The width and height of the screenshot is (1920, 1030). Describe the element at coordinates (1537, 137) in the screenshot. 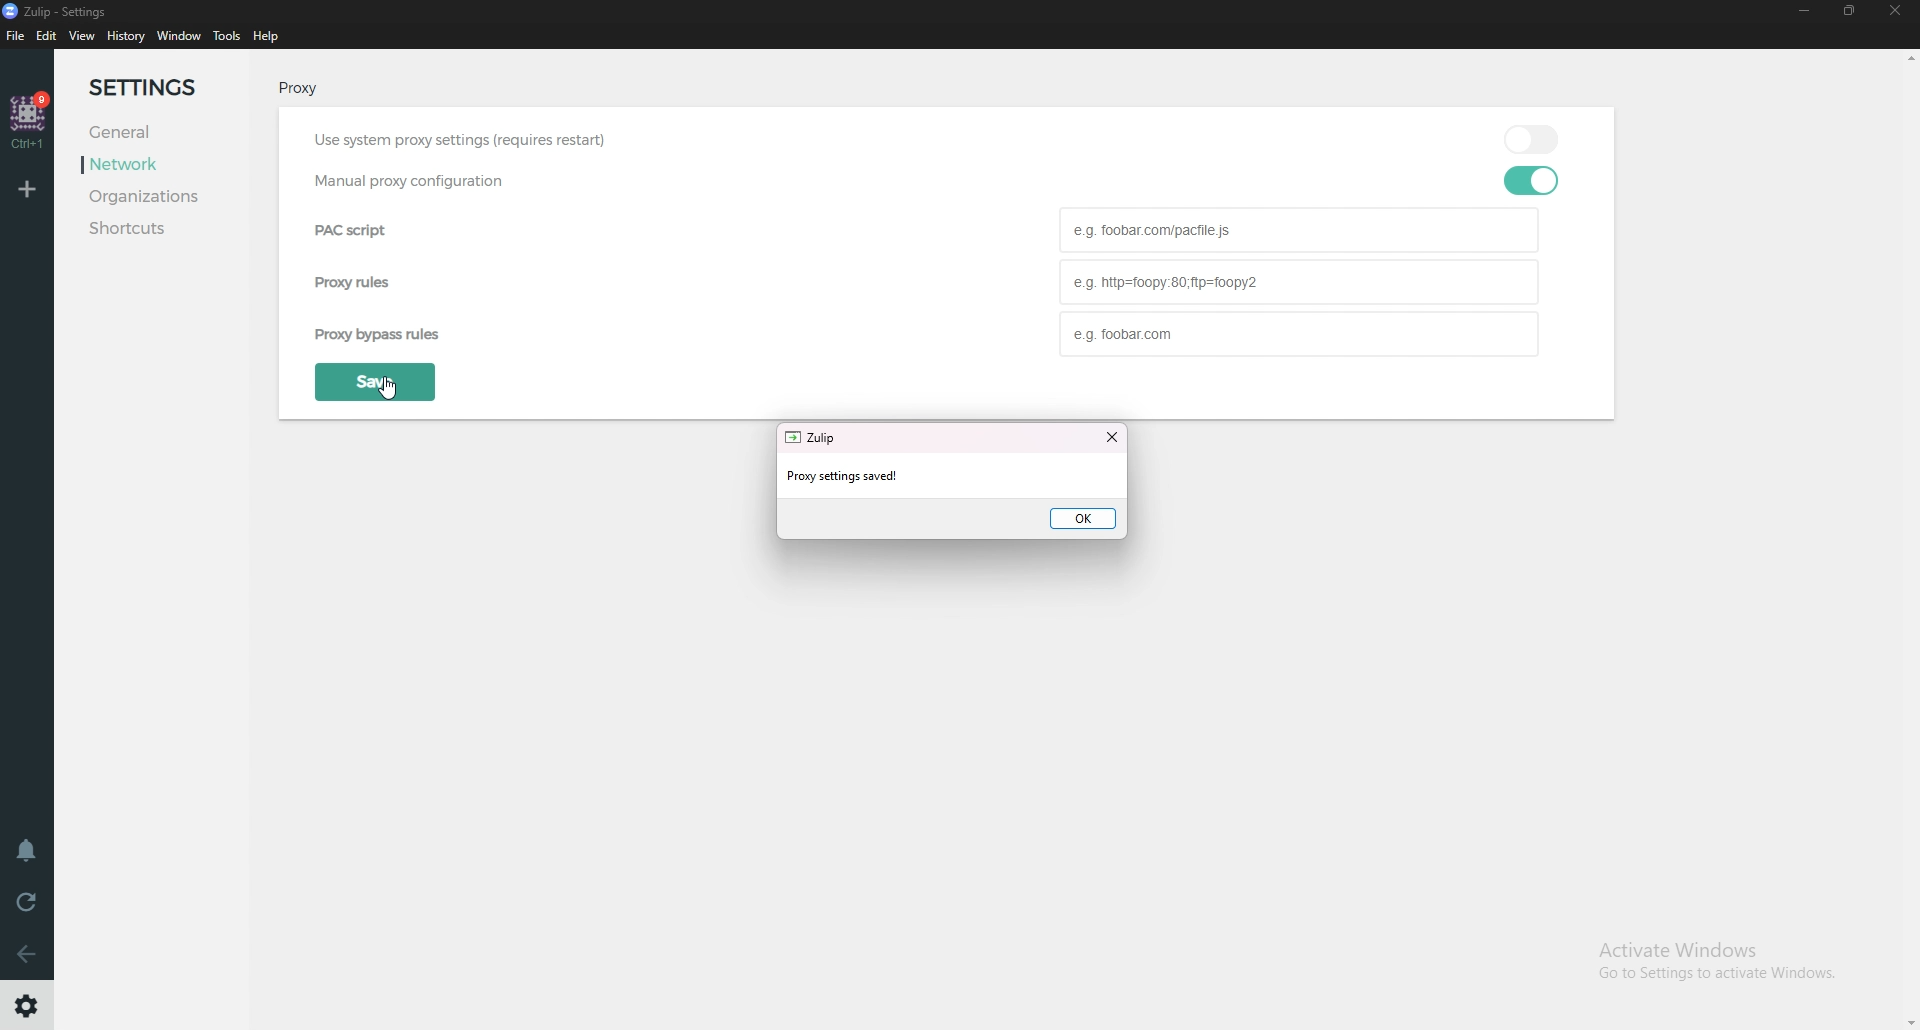

I see `toggle` at that location.